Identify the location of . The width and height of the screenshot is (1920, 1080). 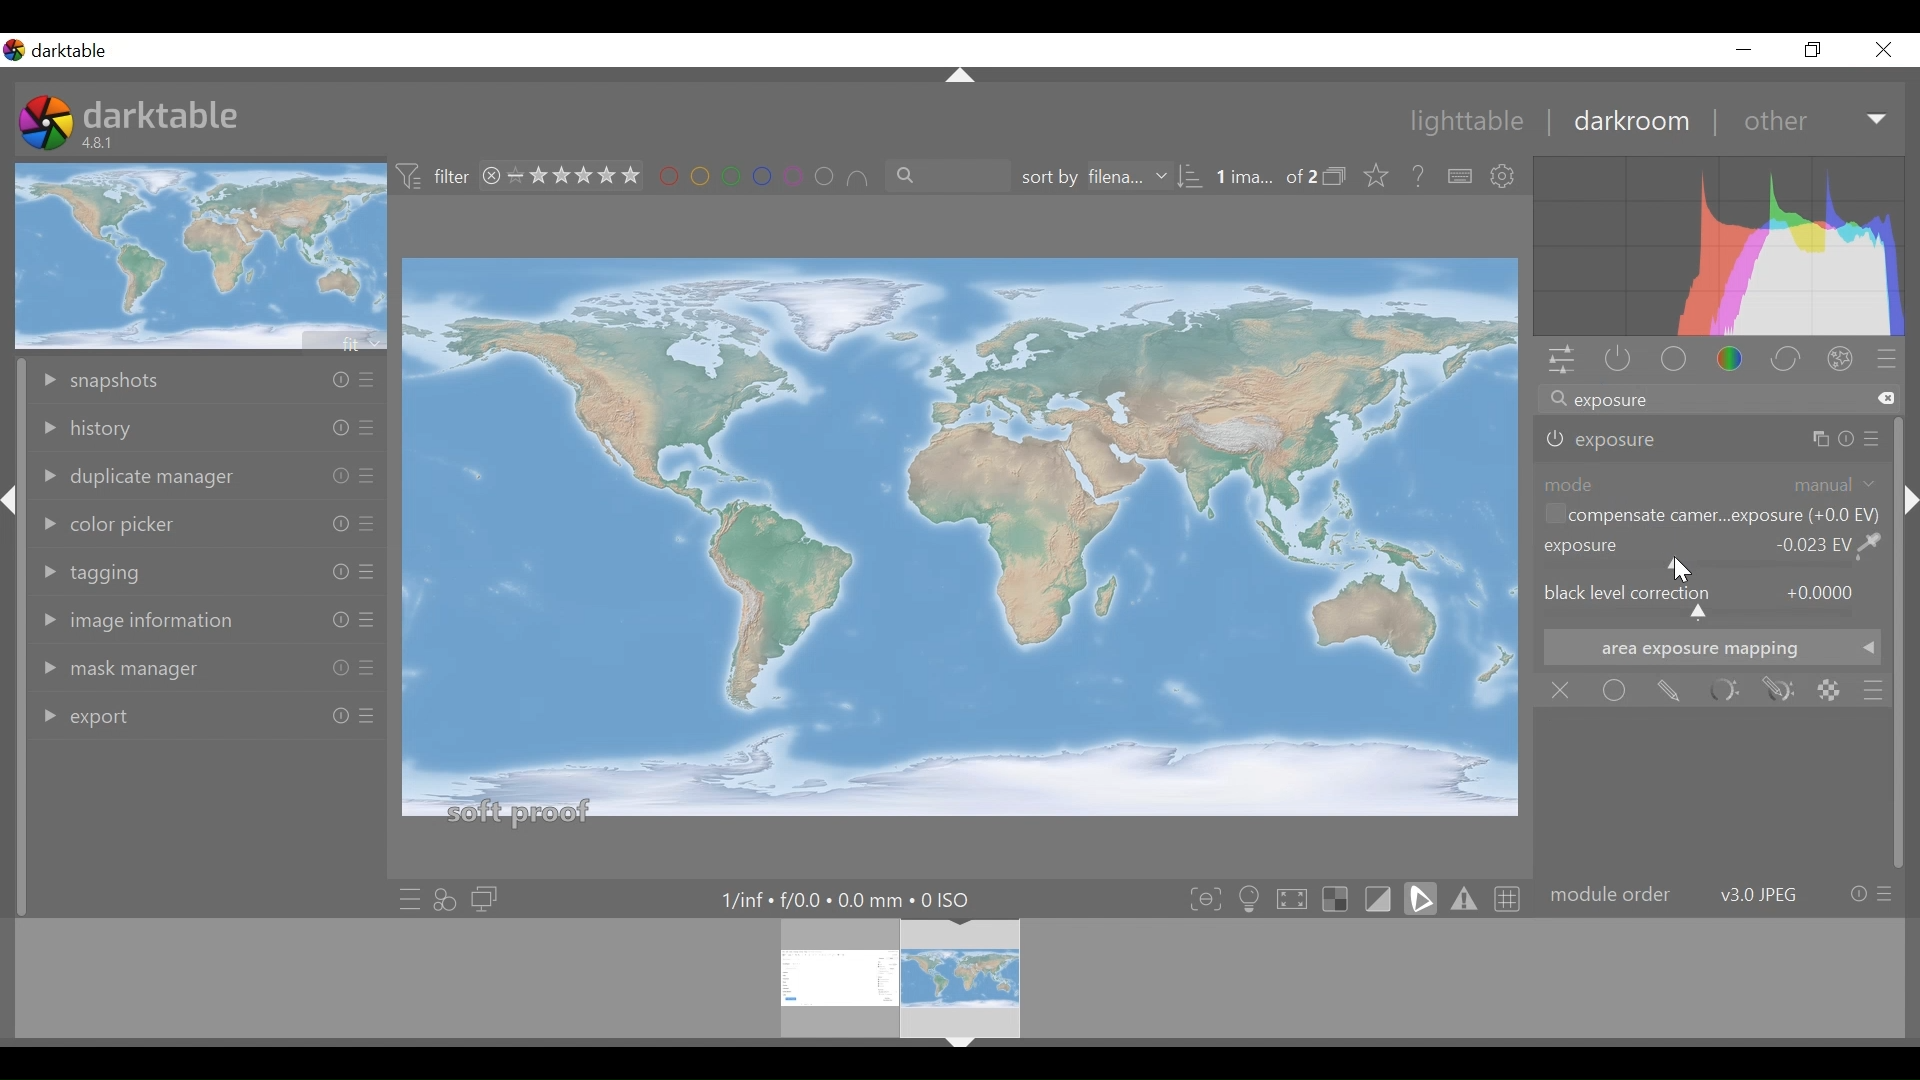
(364, 431).